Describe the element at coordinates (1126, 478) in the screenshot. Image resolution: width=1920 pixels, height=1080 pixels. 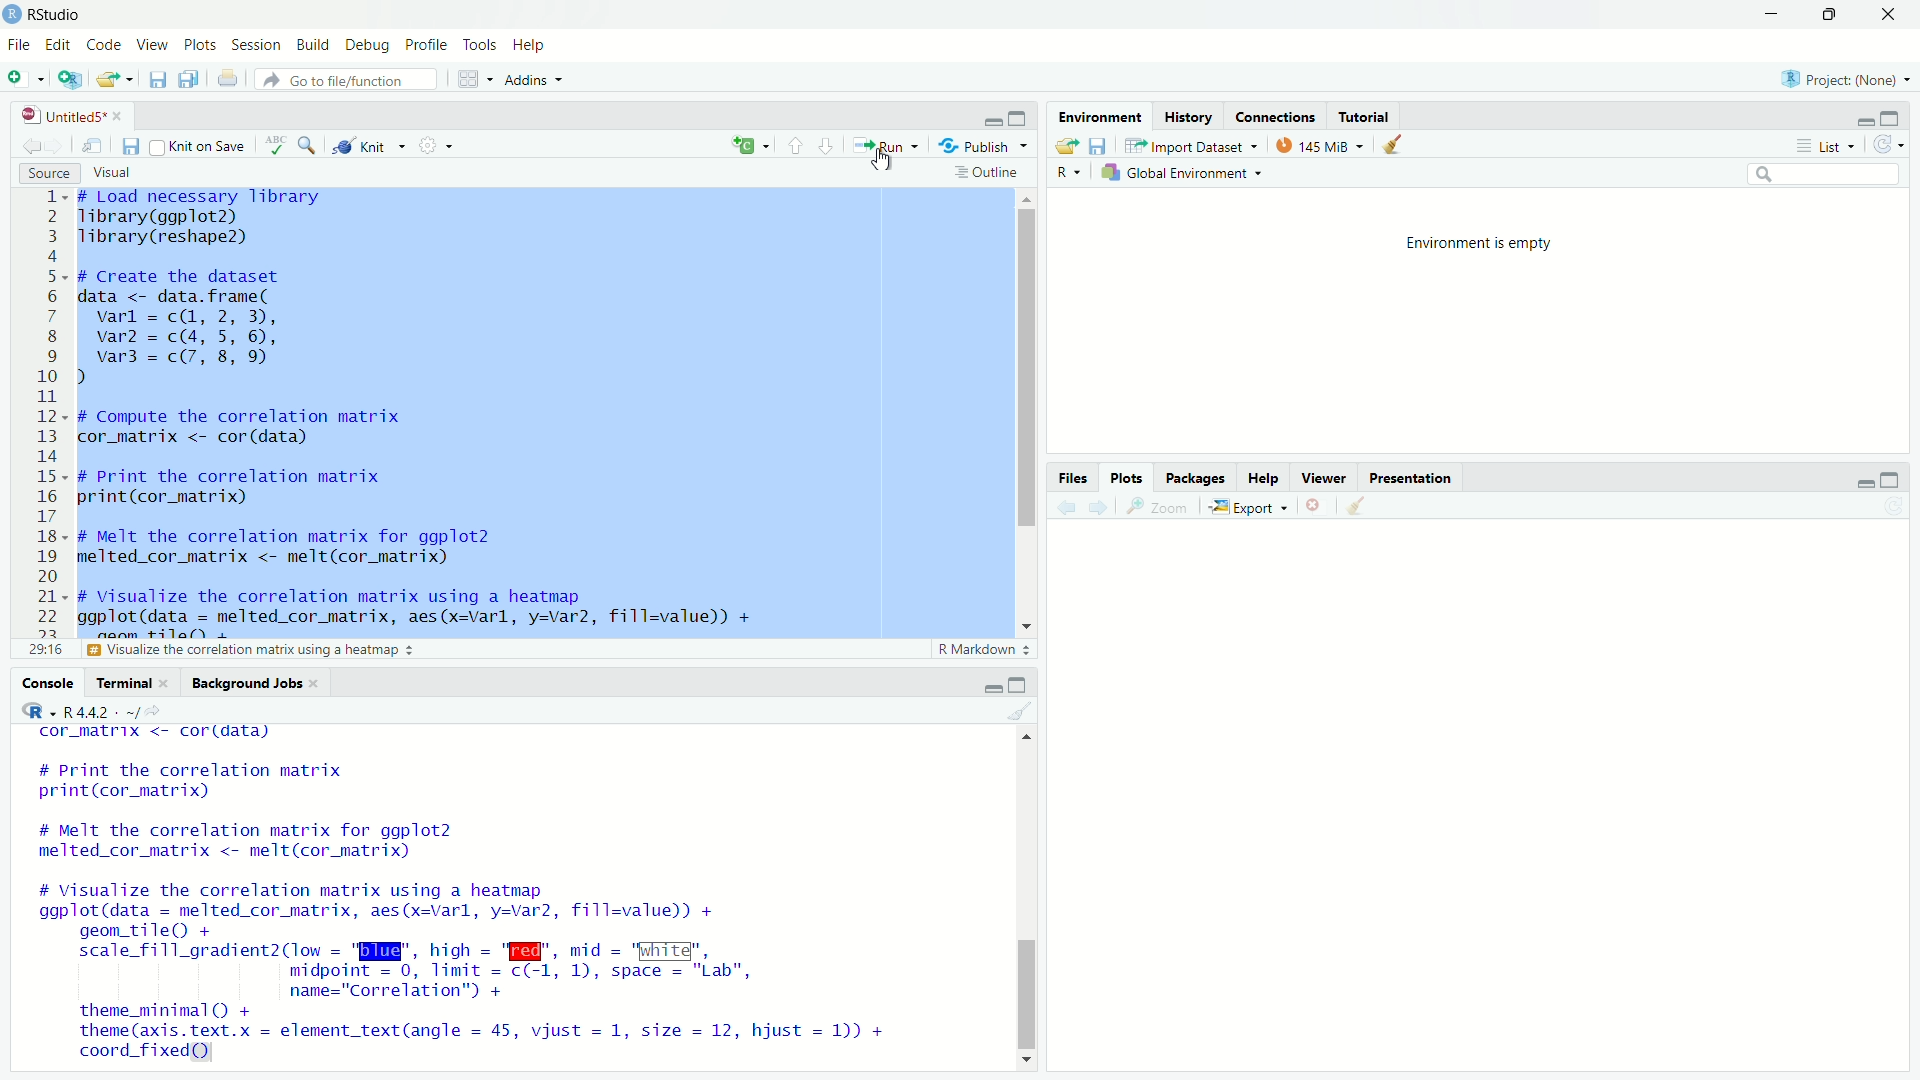
I see `plots` at that location.